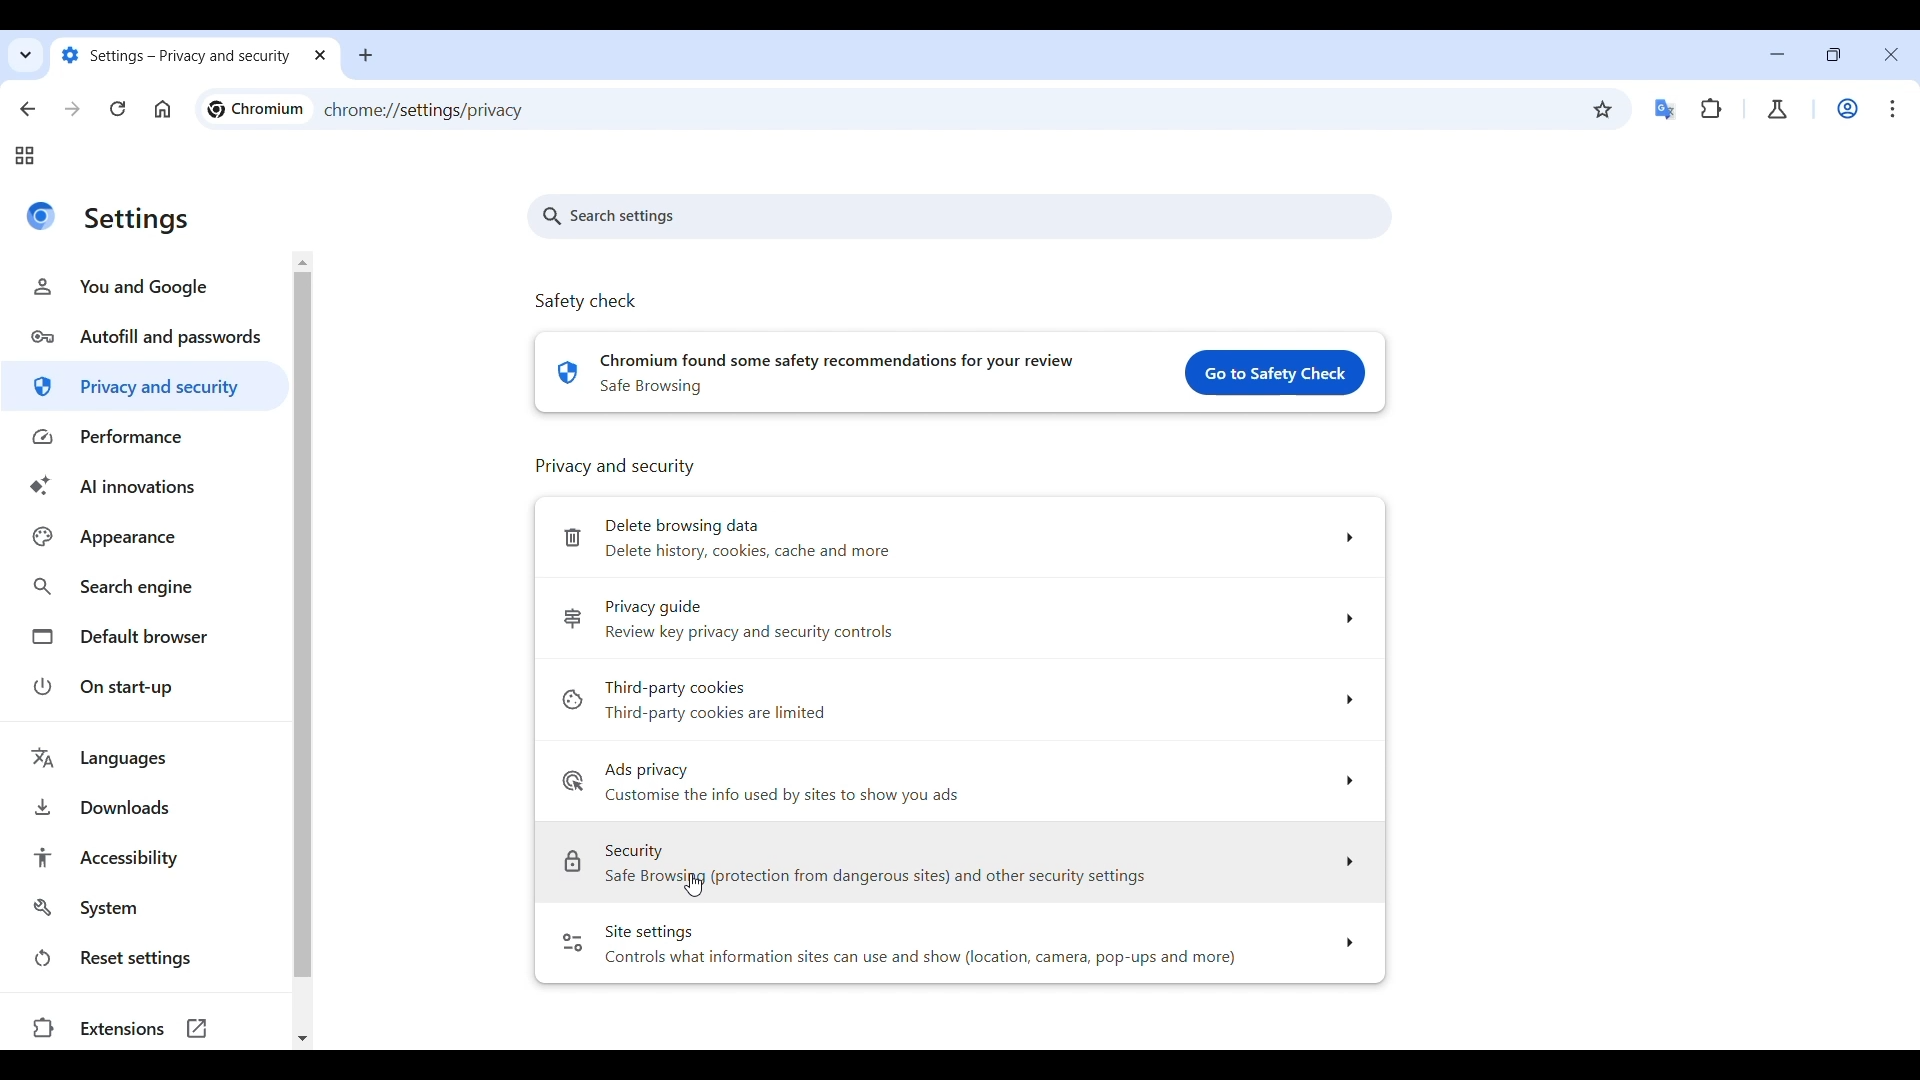 The width and height of the screenshot is (1920, 1080). Describe the element at coordinates (424, 111) in the screenshot. I see `chrome://settings/privacy` at that location.